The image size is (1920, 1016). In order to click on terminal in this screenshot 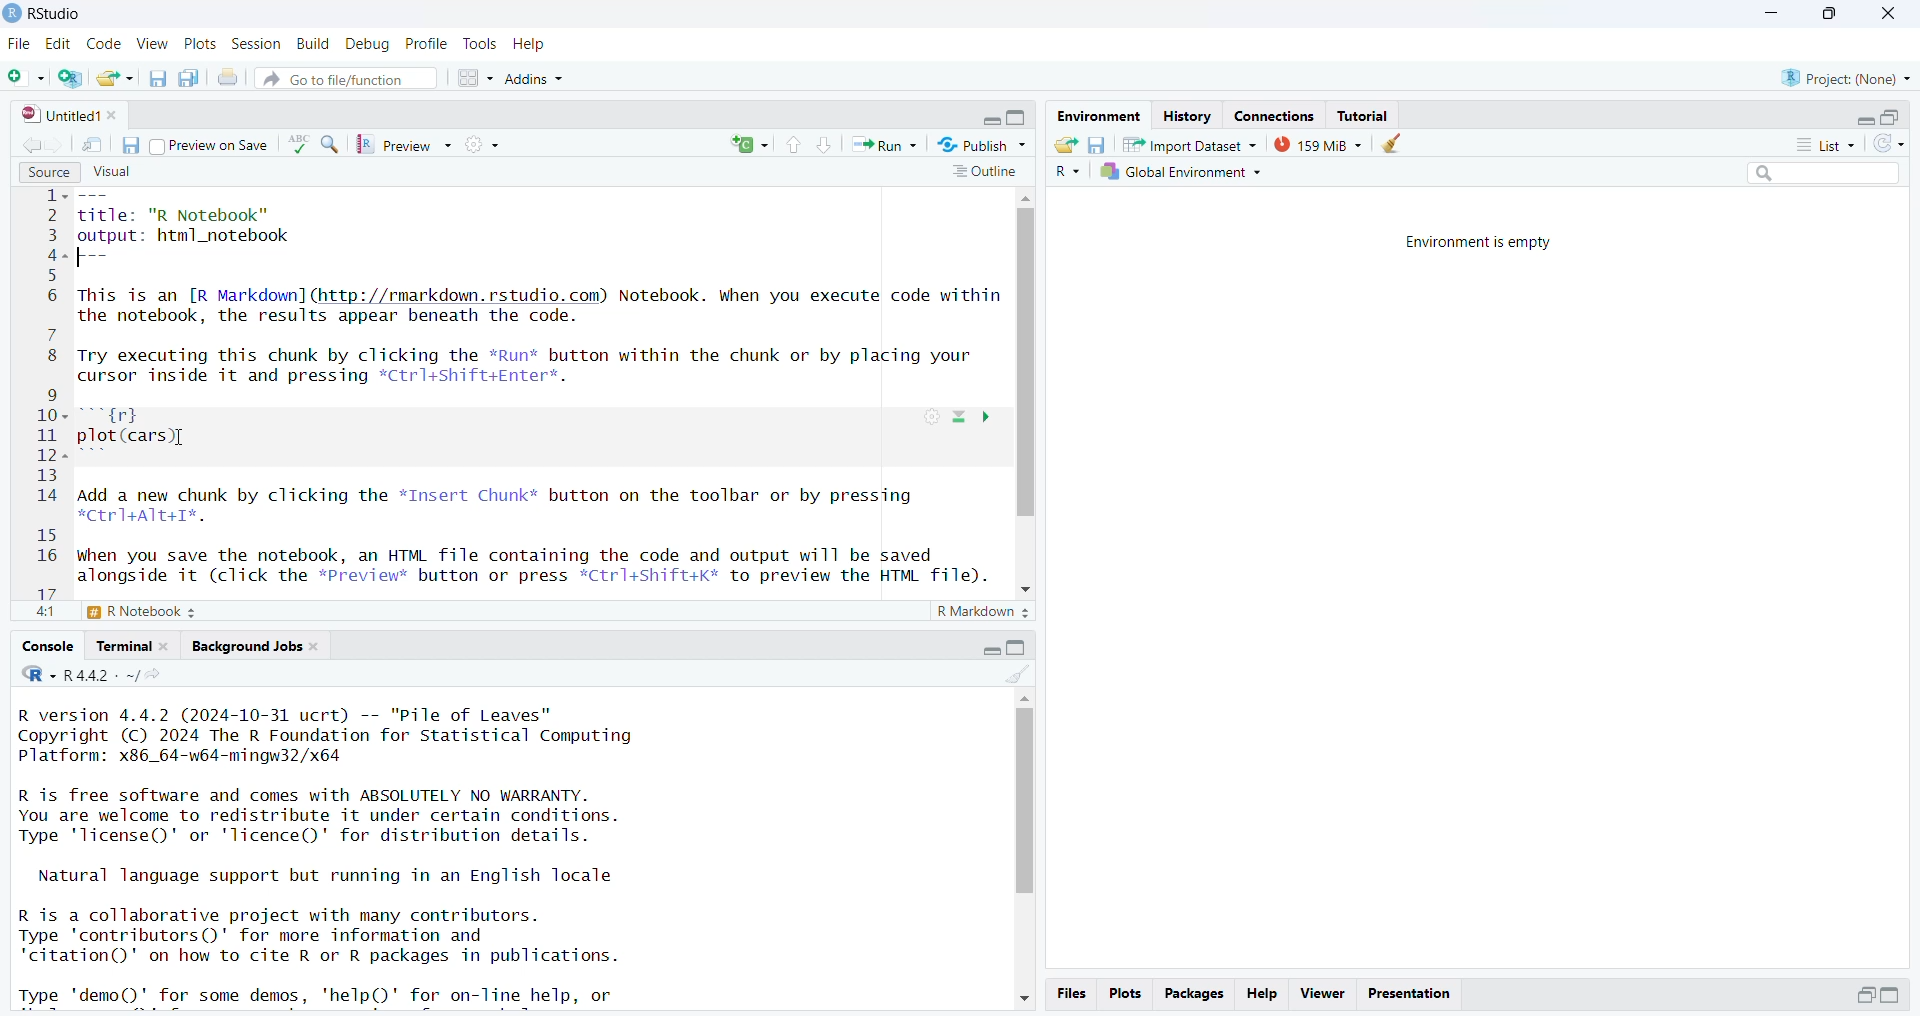, I will do `click(134, 645)`.